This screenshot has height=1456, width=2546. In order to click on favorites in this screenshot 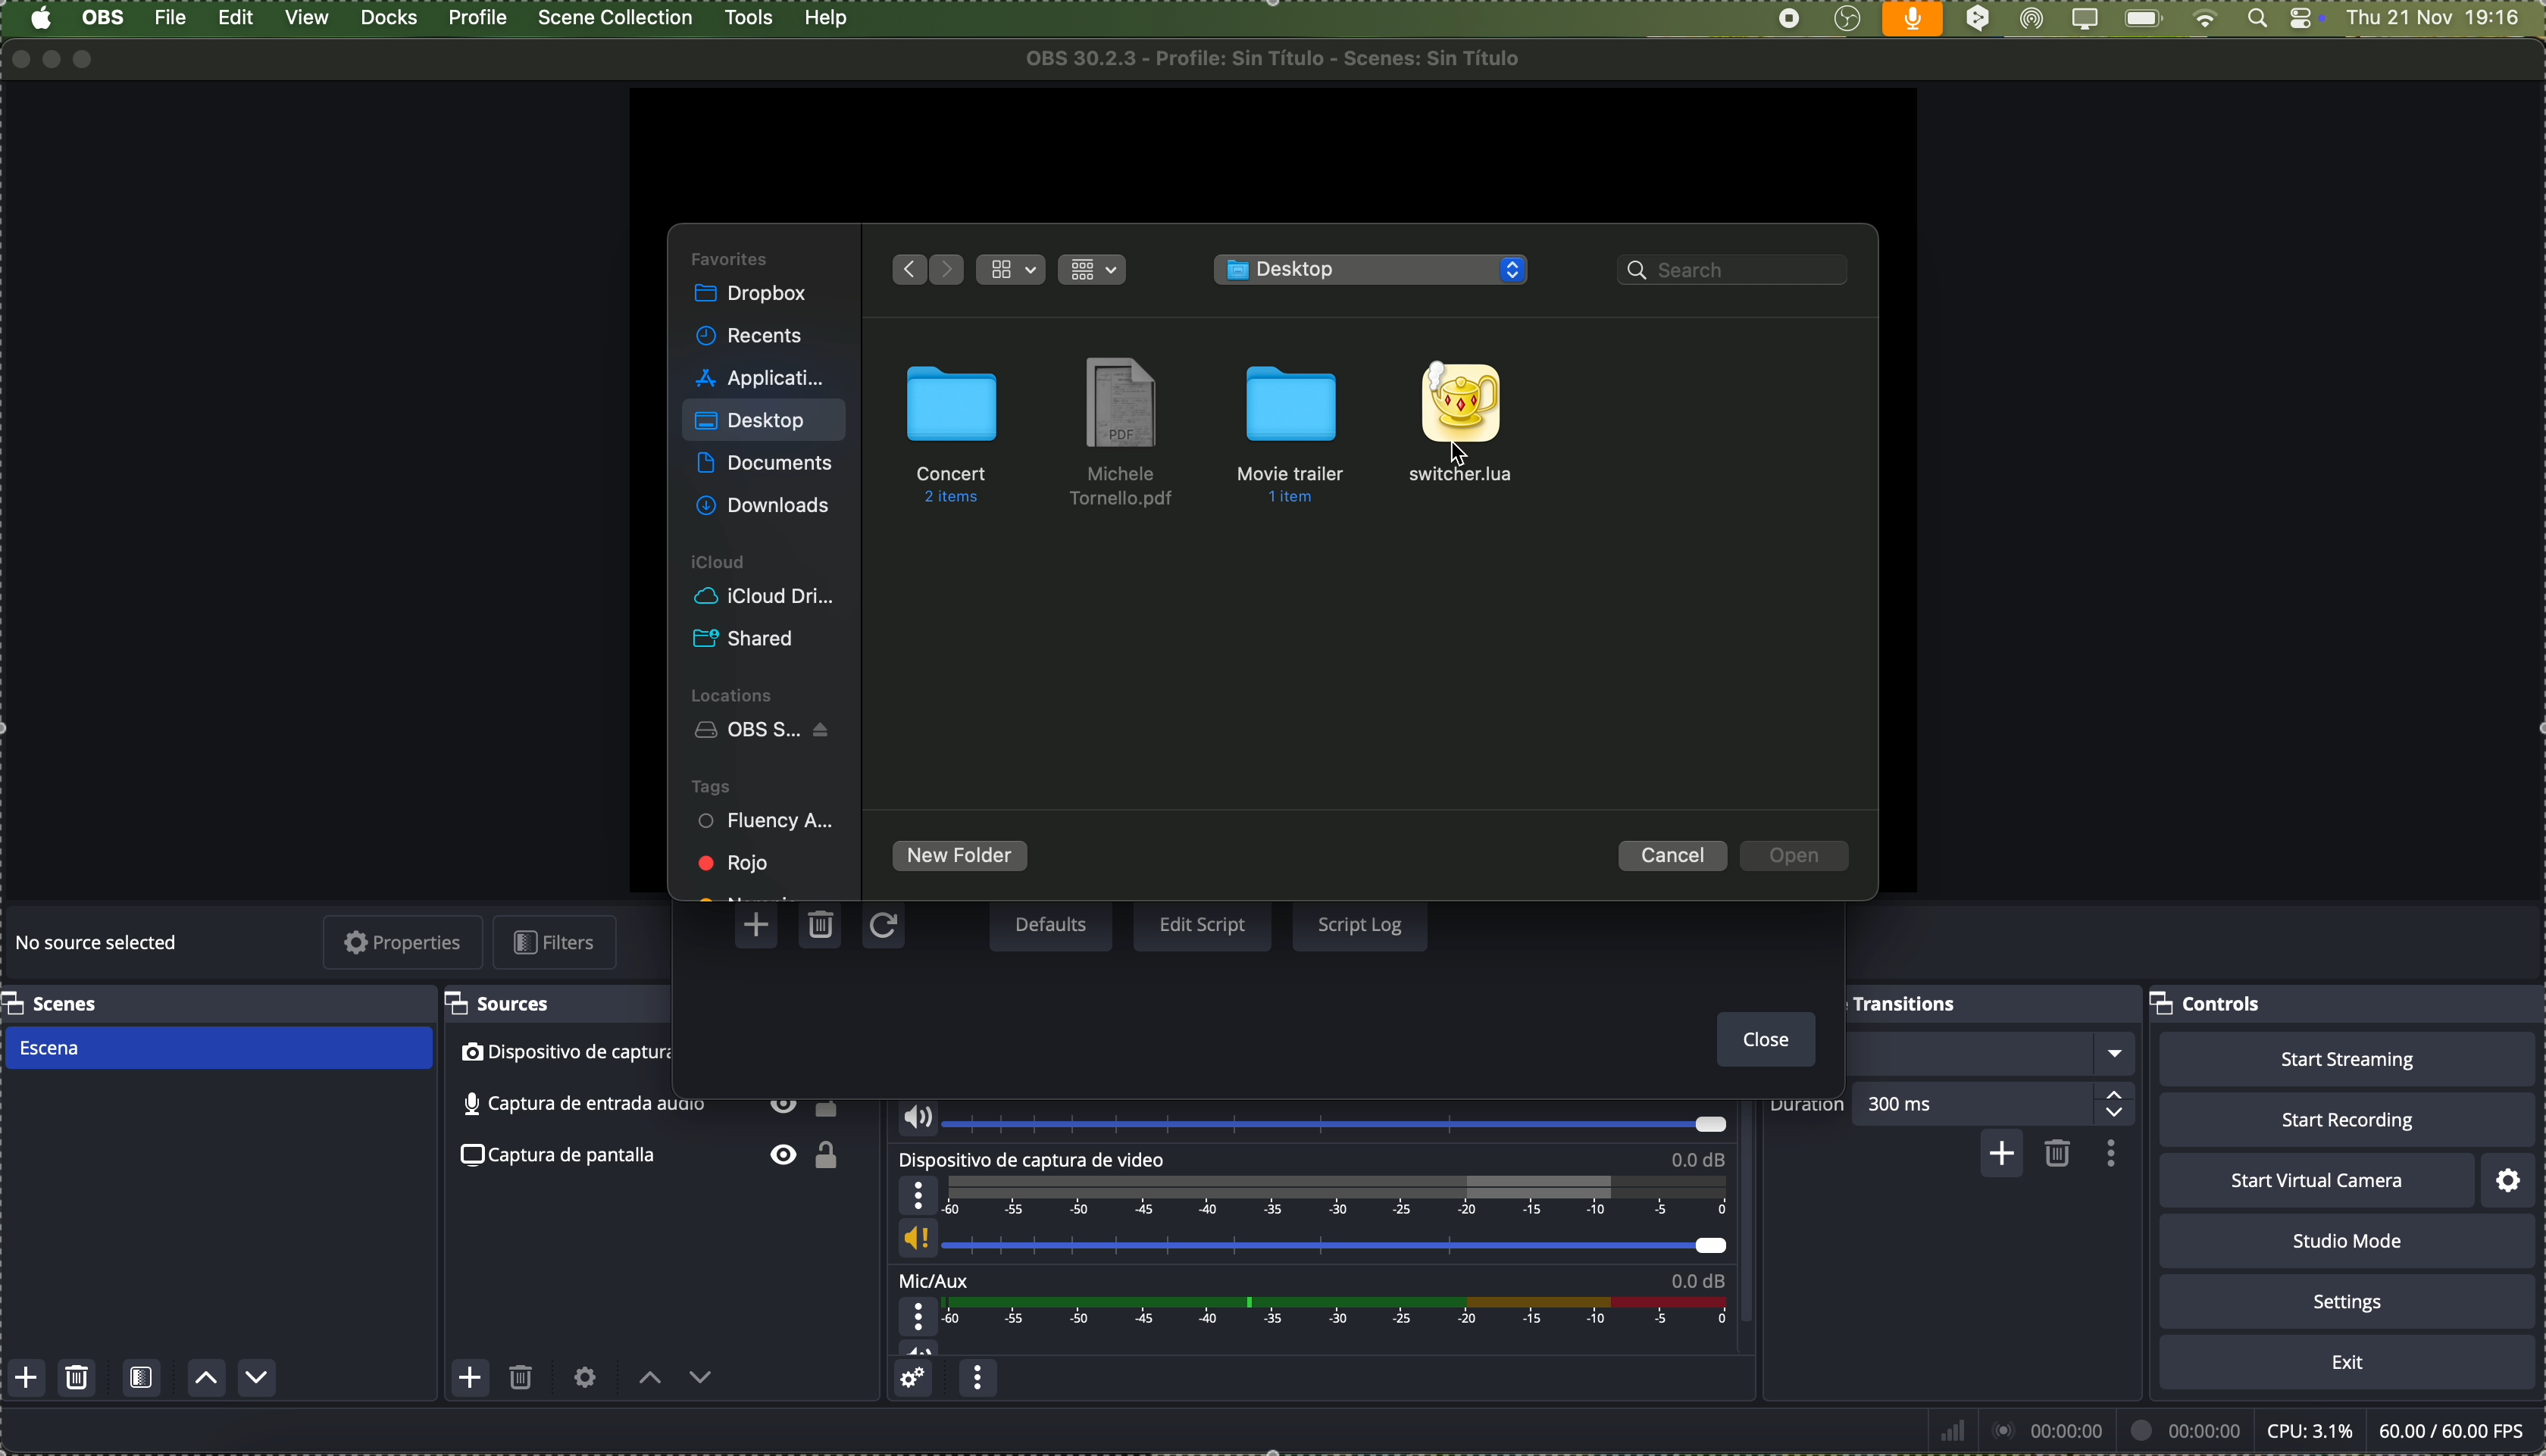, I will do `click(732, 257)`.